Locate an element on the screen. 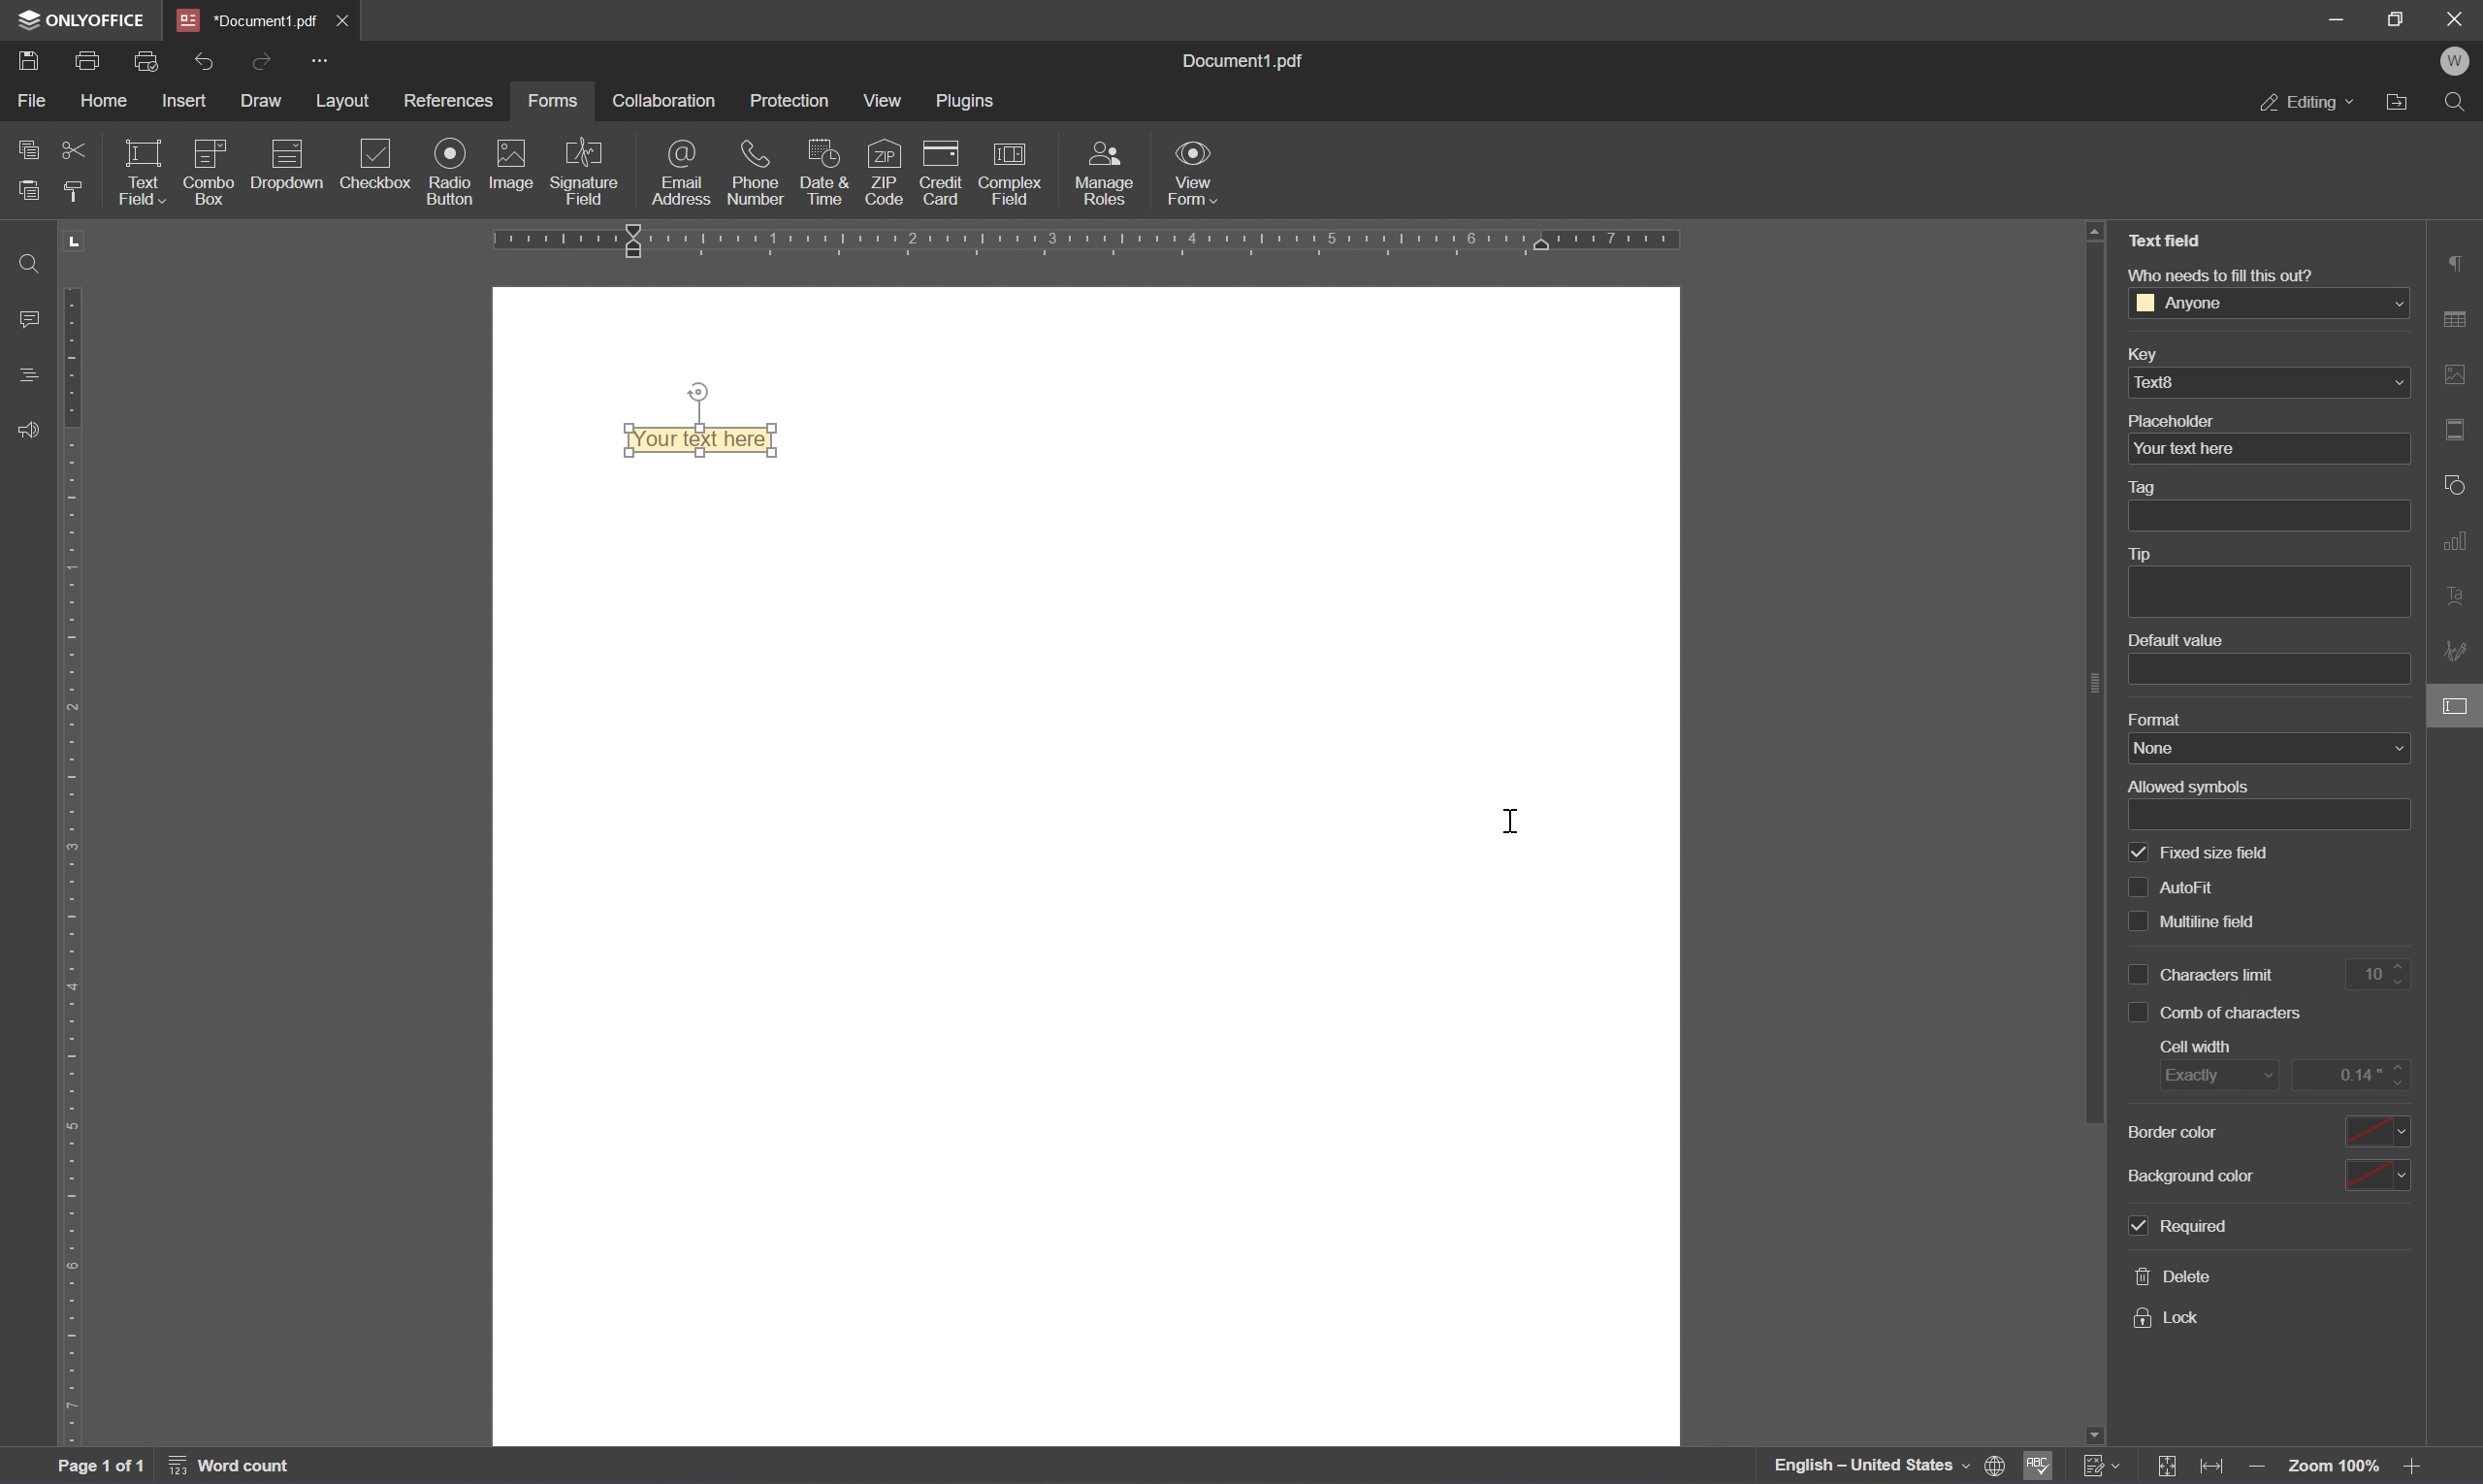  track changes is located at coordinates (2102, 1466).